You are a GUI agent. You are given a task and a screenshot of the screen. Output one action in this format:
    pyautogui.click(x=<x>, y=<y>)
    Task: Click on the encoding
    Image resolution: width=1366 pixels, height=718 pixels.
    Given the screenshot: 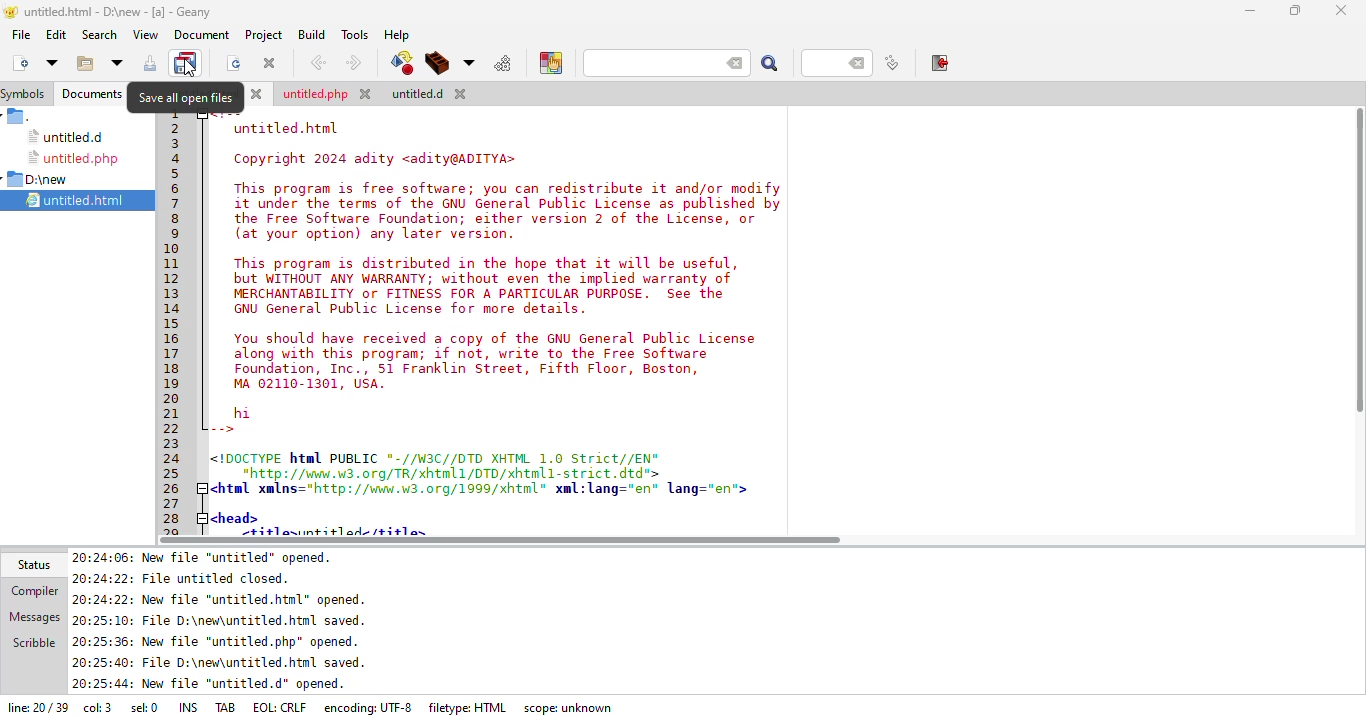 What is the action you would take?
    pyautogui.click(x=367, y=708)
    